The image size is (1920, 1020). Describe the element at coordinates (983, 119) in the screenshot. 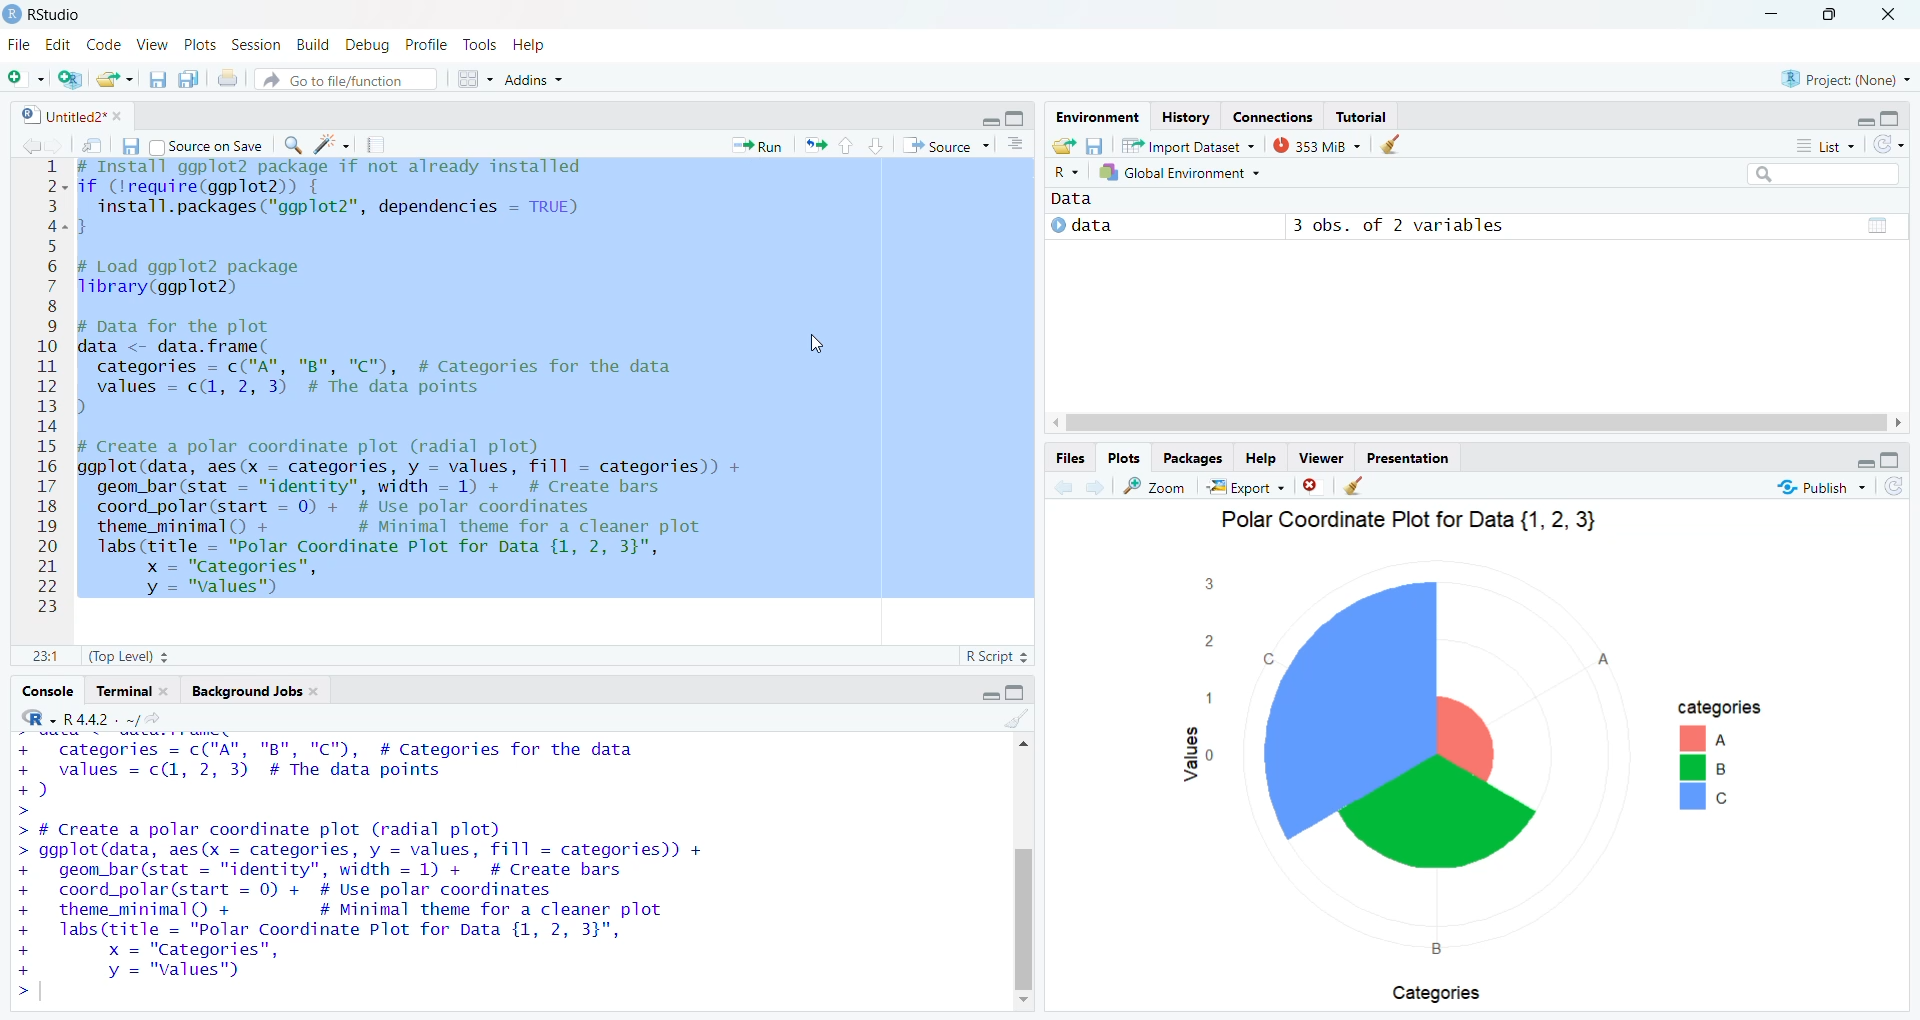

I see `close r script` at that location.